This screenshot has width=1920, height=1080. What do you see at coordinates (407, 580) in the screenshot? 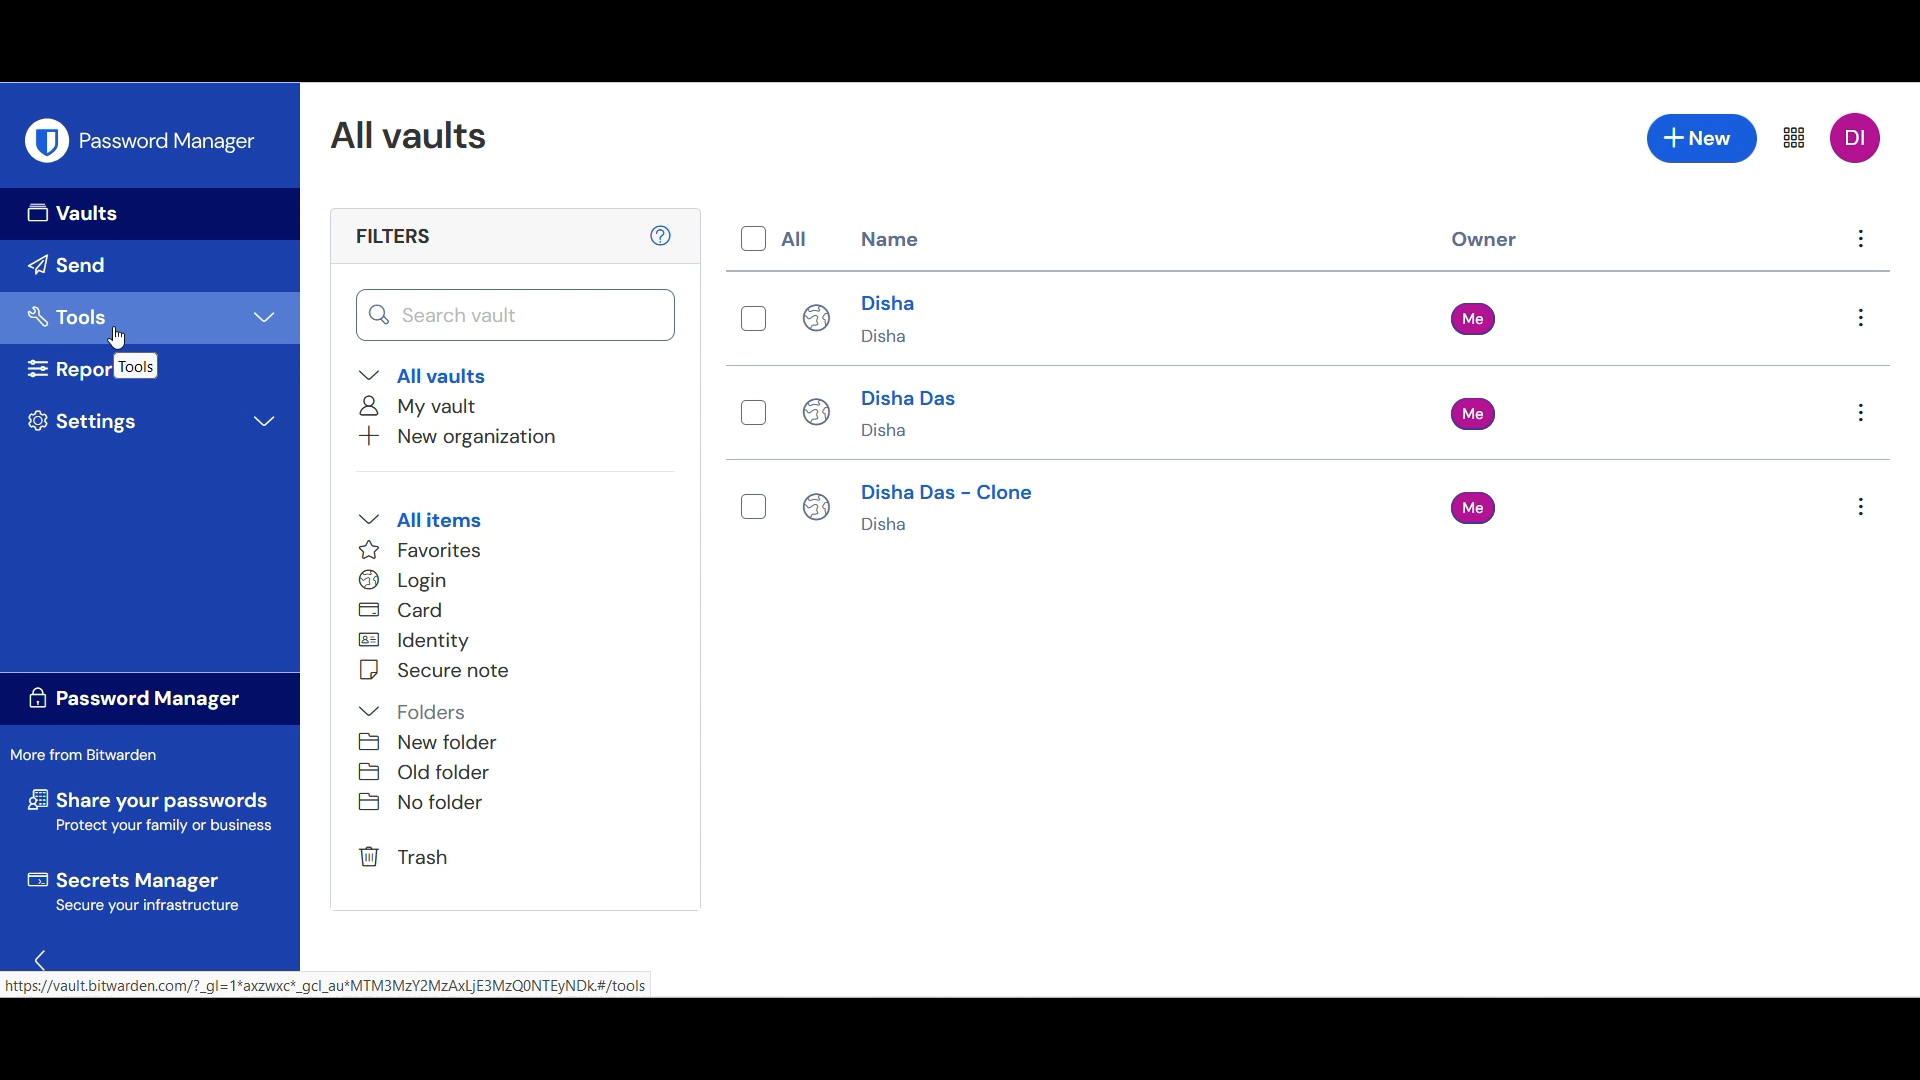
I see `Login` at bounding box center [407, 580].